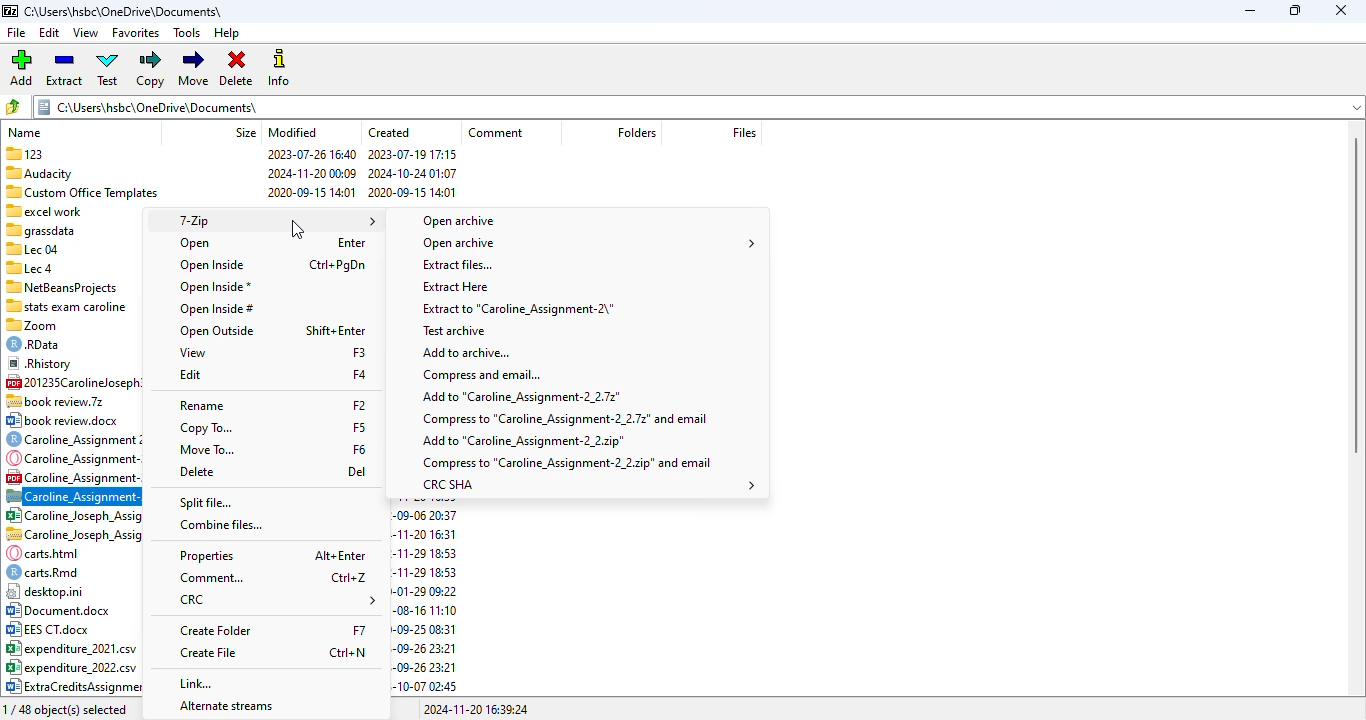 This screenshot has width=1366, height=720. What do you see at coordinates (567, 462) in the screenshot?
I see `compress to .zip and email` at bounding box center [567, 462].